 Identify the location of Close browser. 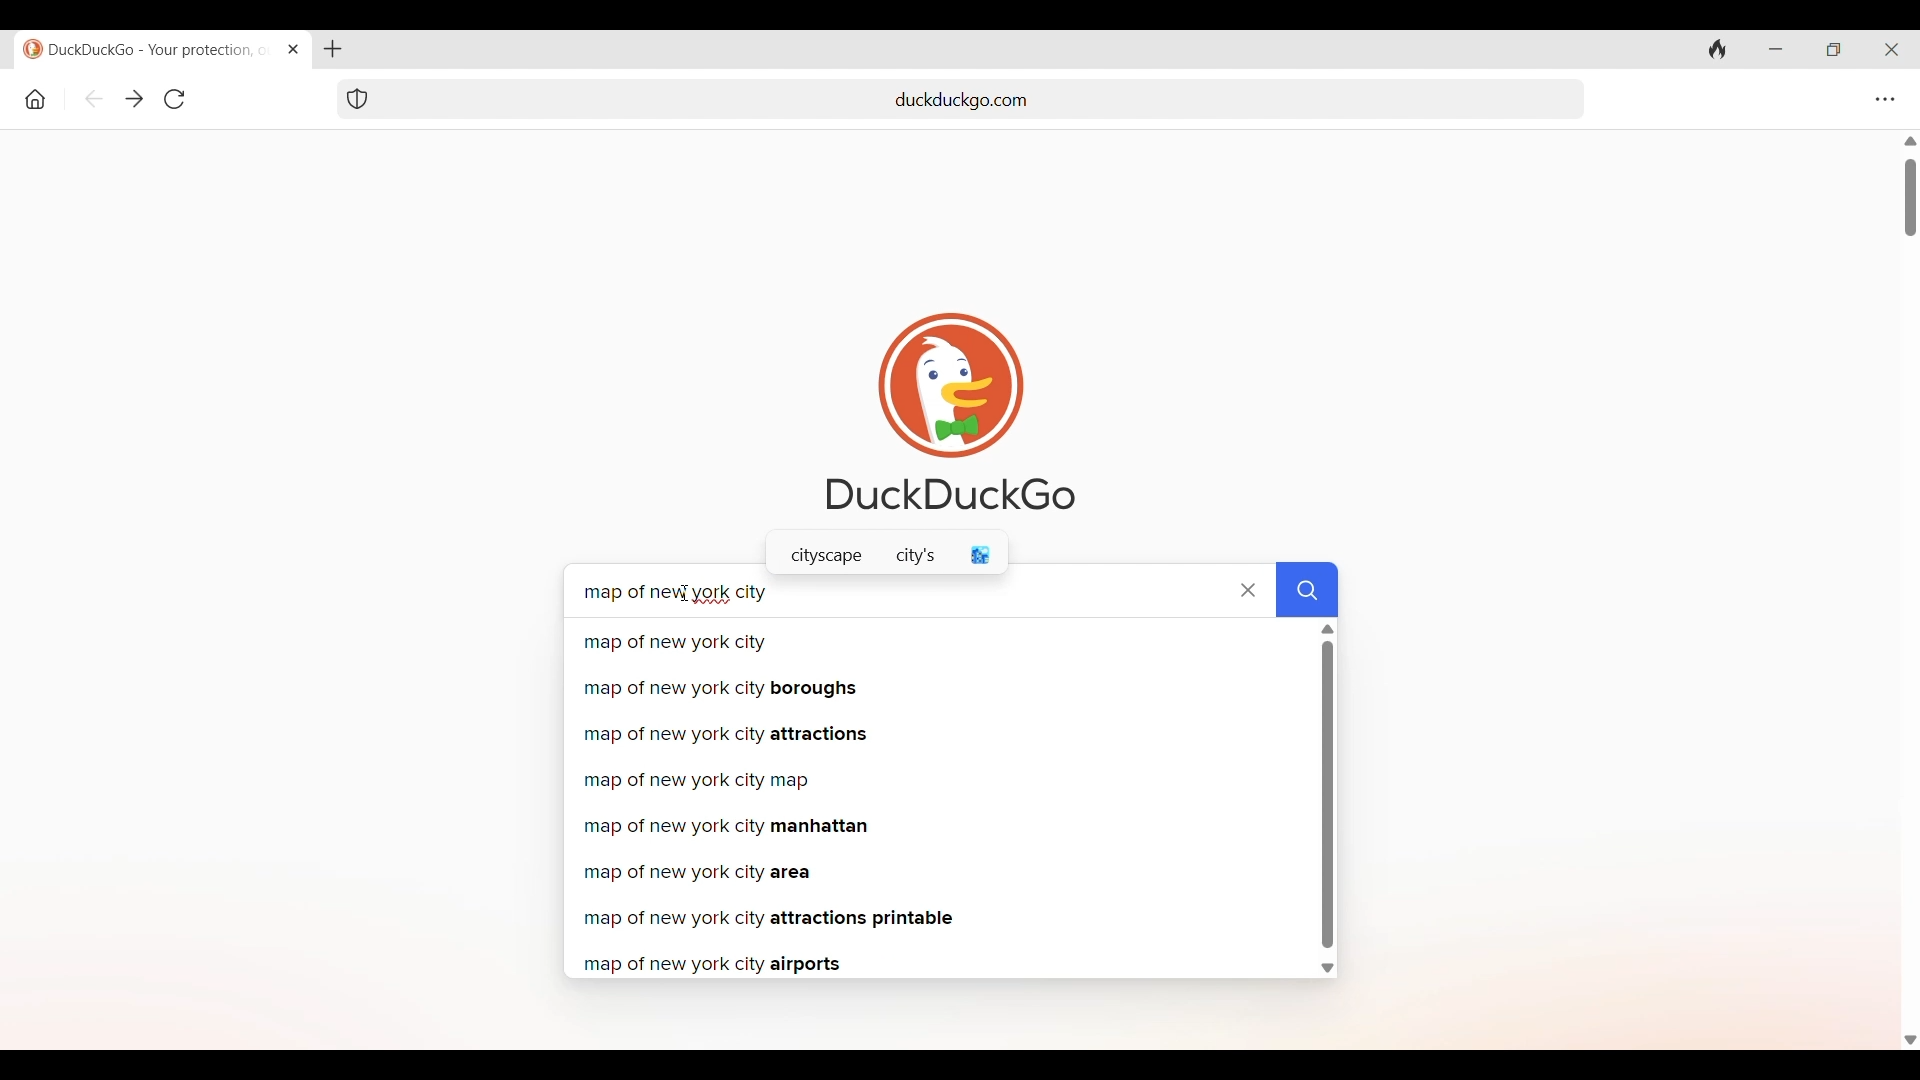
(1891, 50).